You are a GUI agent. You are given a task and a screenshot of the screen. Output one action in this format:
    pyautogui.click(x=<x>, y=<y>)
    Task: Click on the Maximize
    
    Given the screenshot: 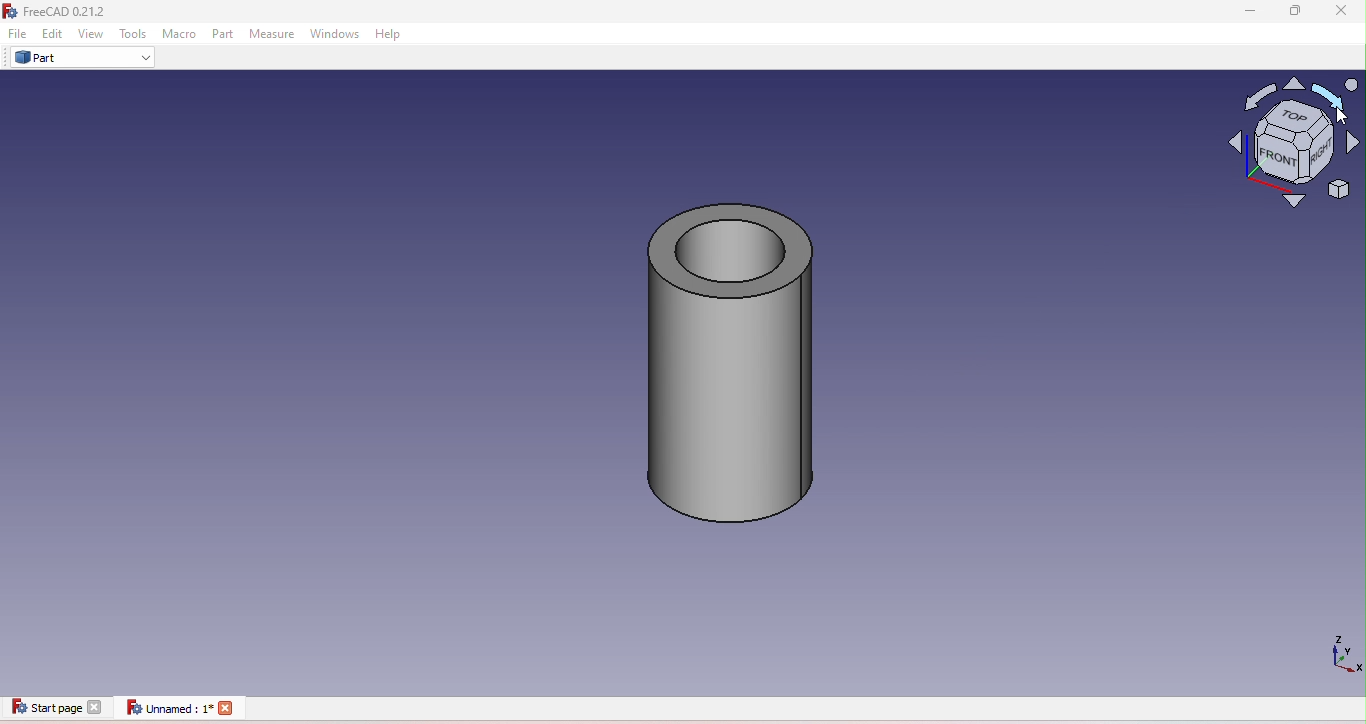 What is the action you would take?
    pyautogui.click(x=1296, y=10)
    